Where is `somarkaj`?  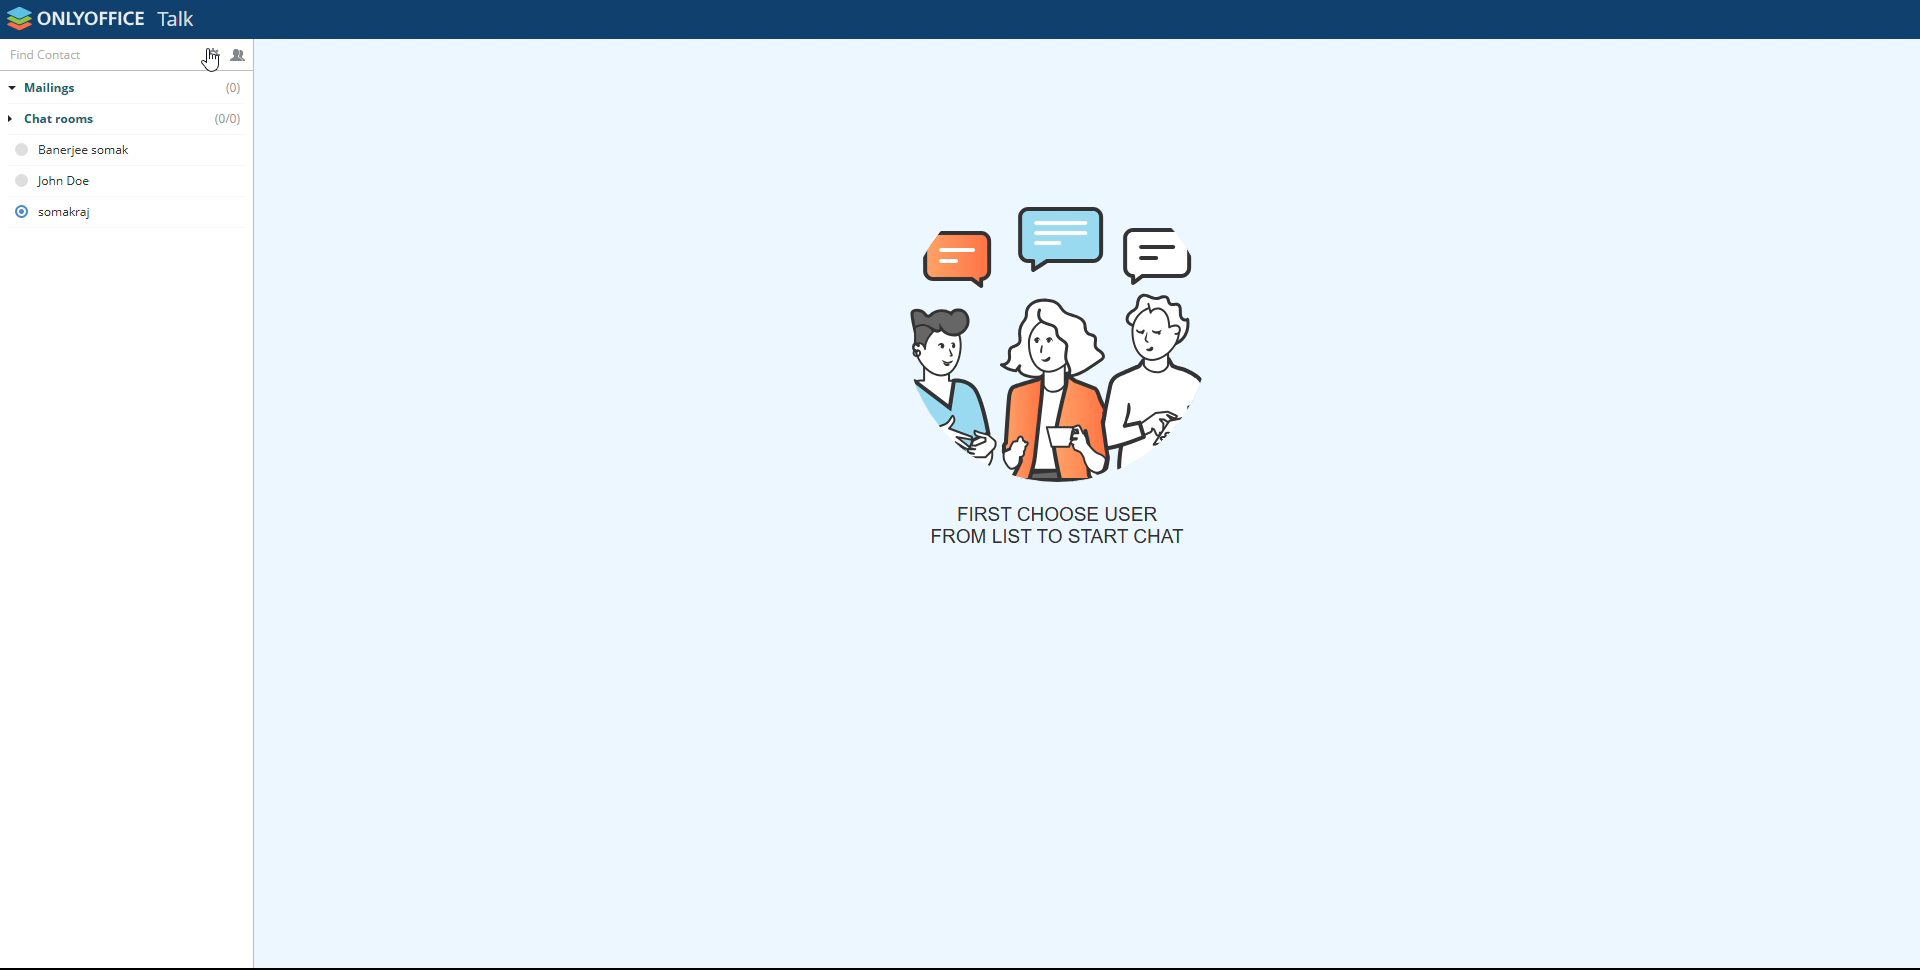 somarkaj is located at coordinates (66, 212).